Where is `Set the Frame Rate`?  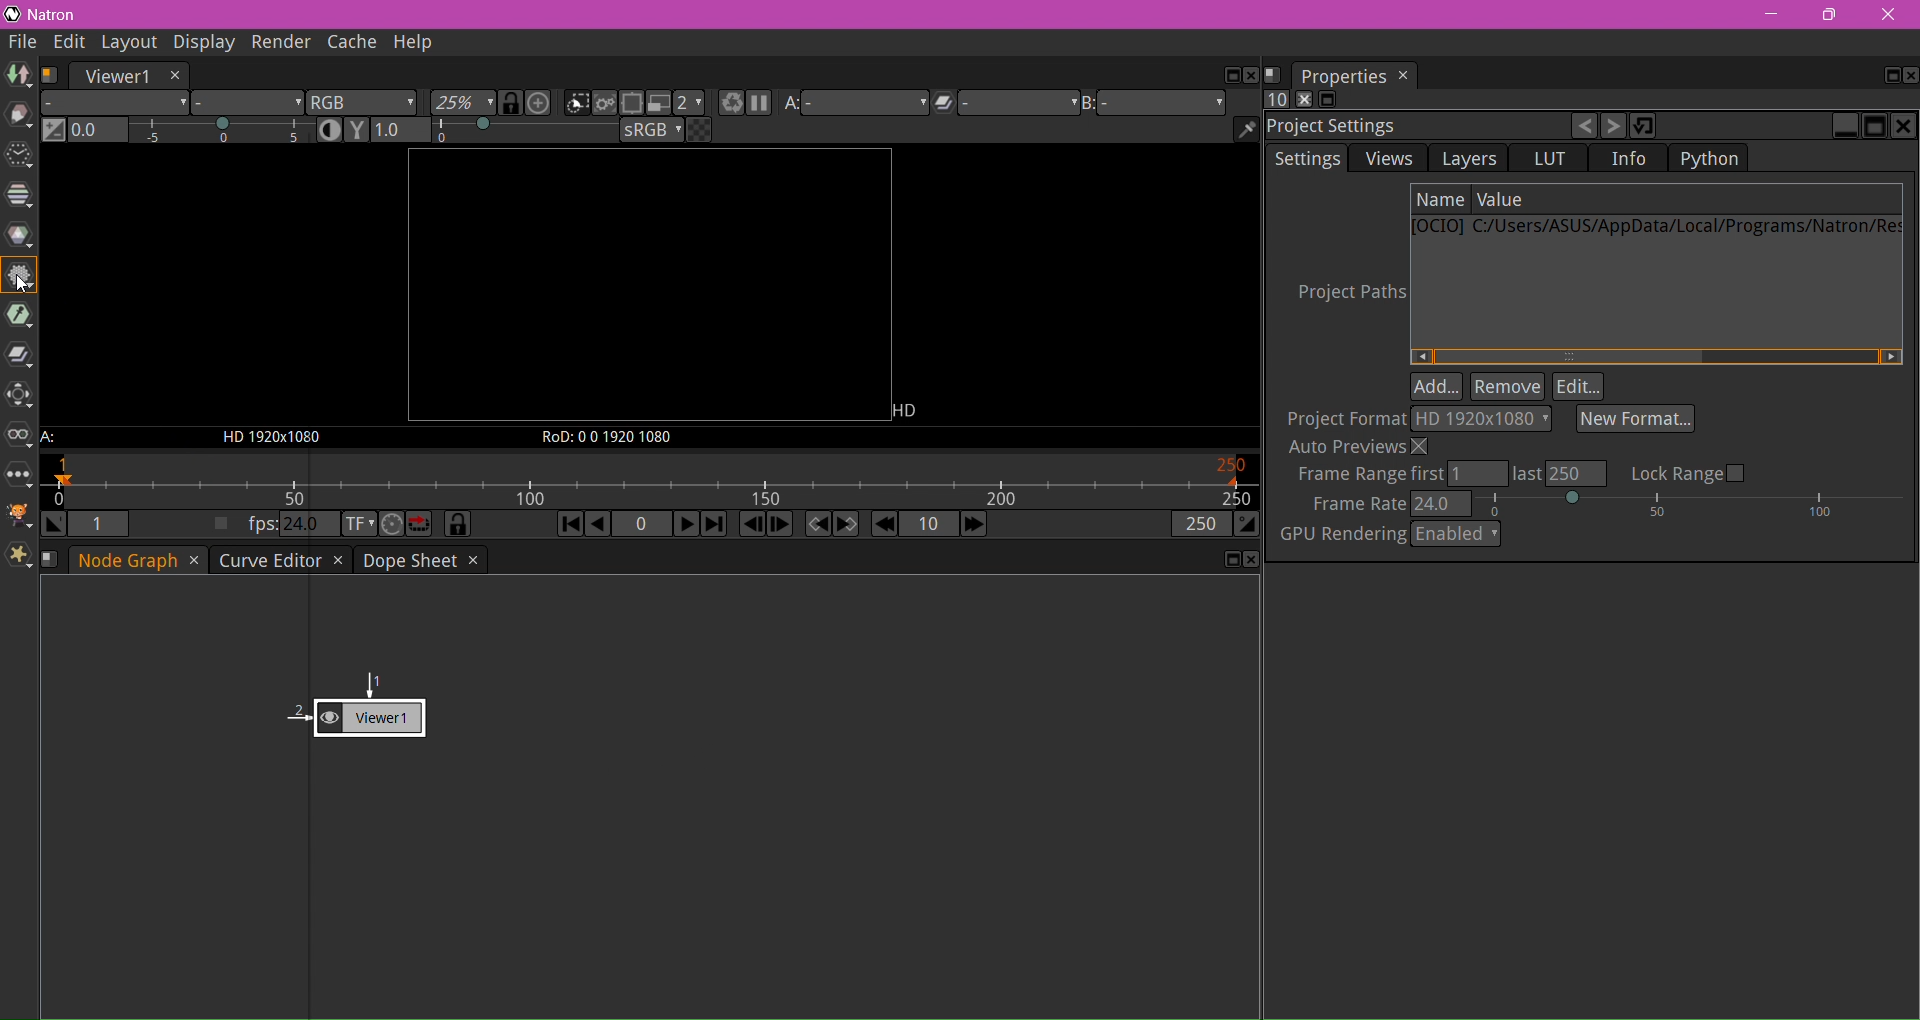 Set the Frame Rate is located at coordinates (1610, 503).